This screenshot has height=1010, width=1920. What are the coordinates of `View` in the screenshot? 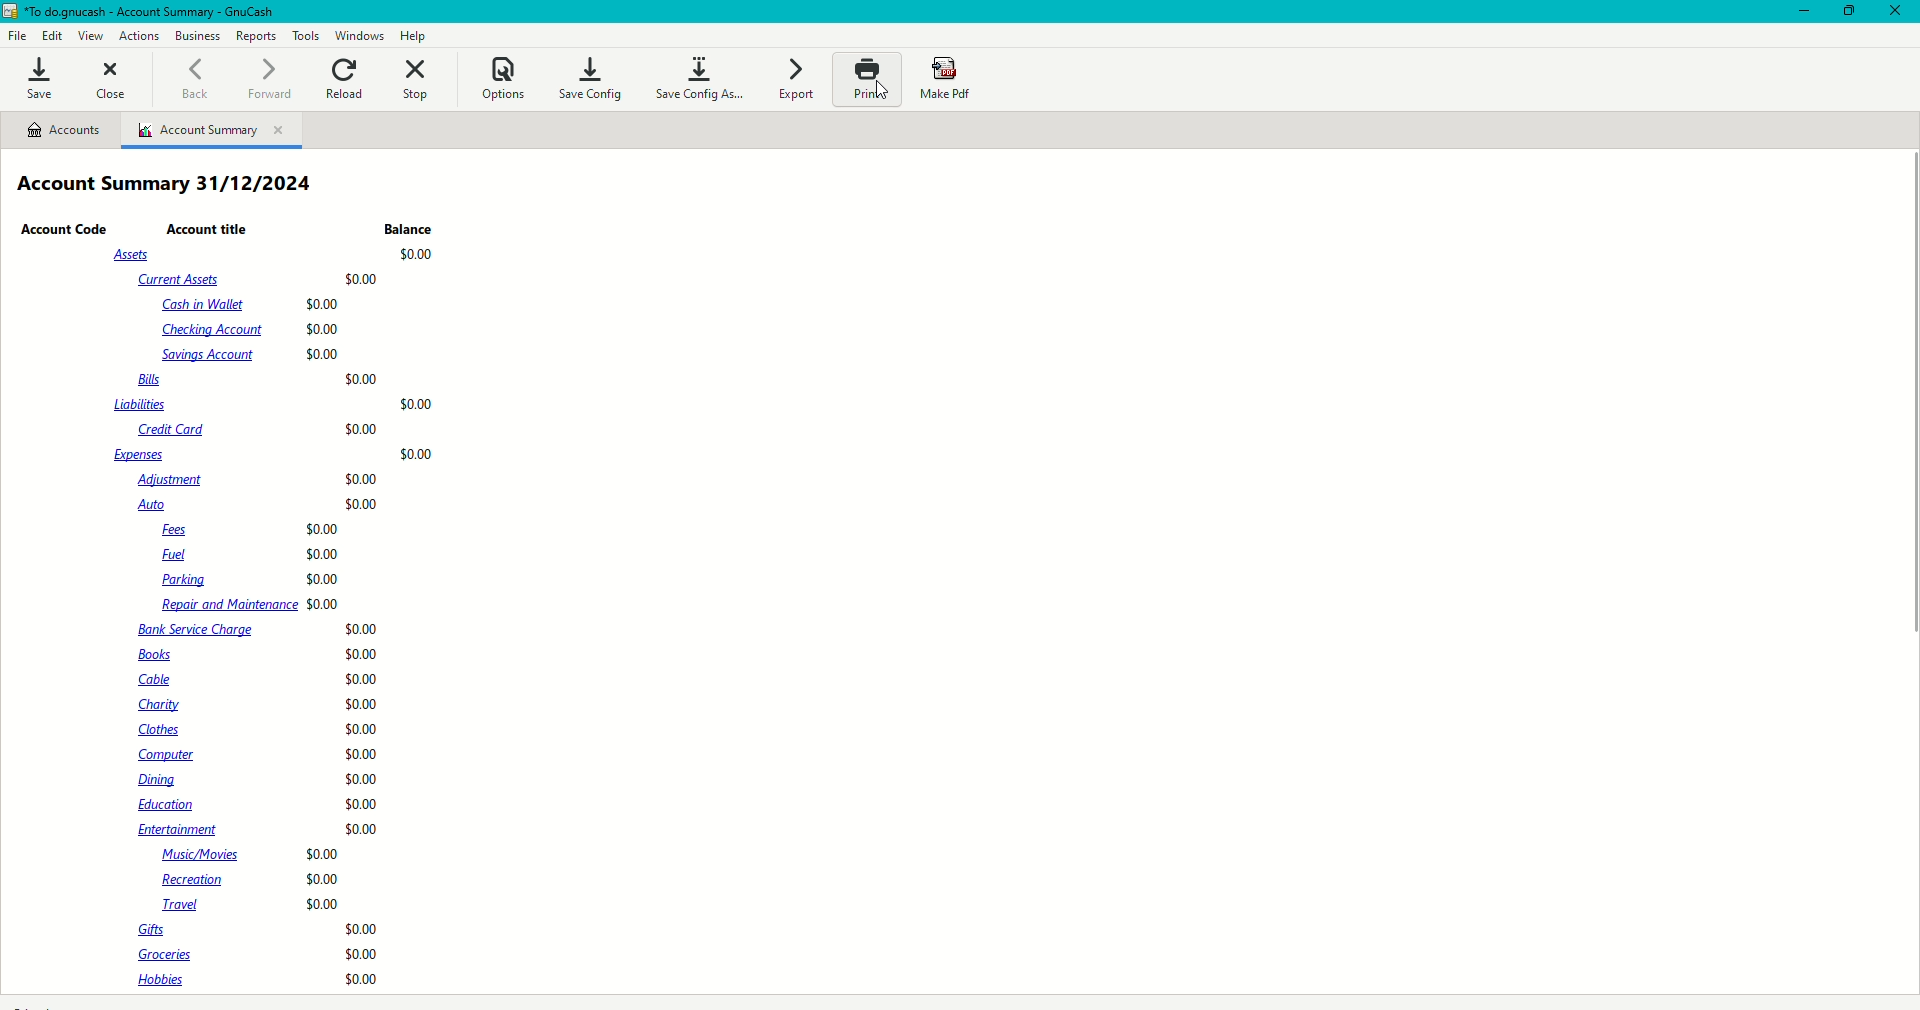 It's located at (92, 37).